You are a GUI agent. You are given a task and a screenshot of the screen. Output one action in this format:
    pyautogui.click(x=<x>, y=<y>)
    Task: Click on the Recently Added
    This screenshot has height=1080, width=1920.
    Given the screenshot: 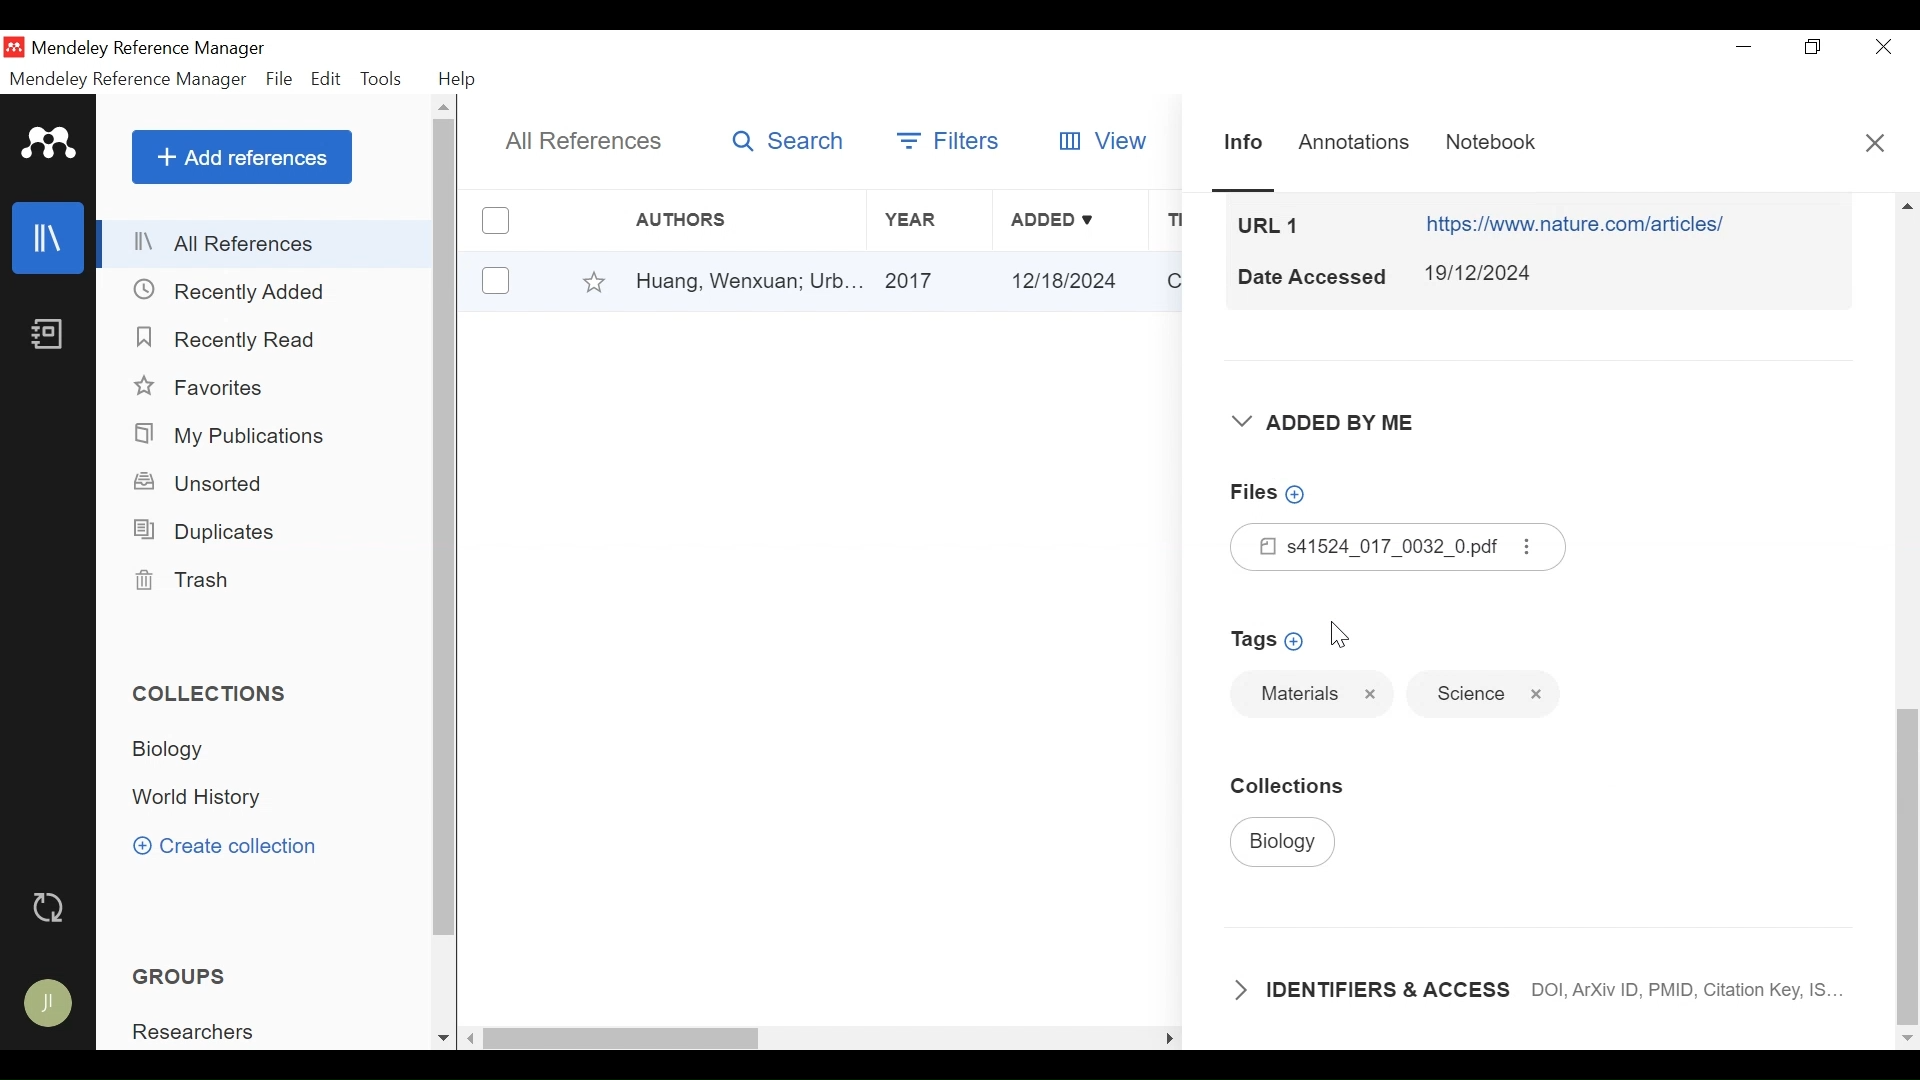 What is the action you would take?
    pyautogui.click(x=235, y=292)
    